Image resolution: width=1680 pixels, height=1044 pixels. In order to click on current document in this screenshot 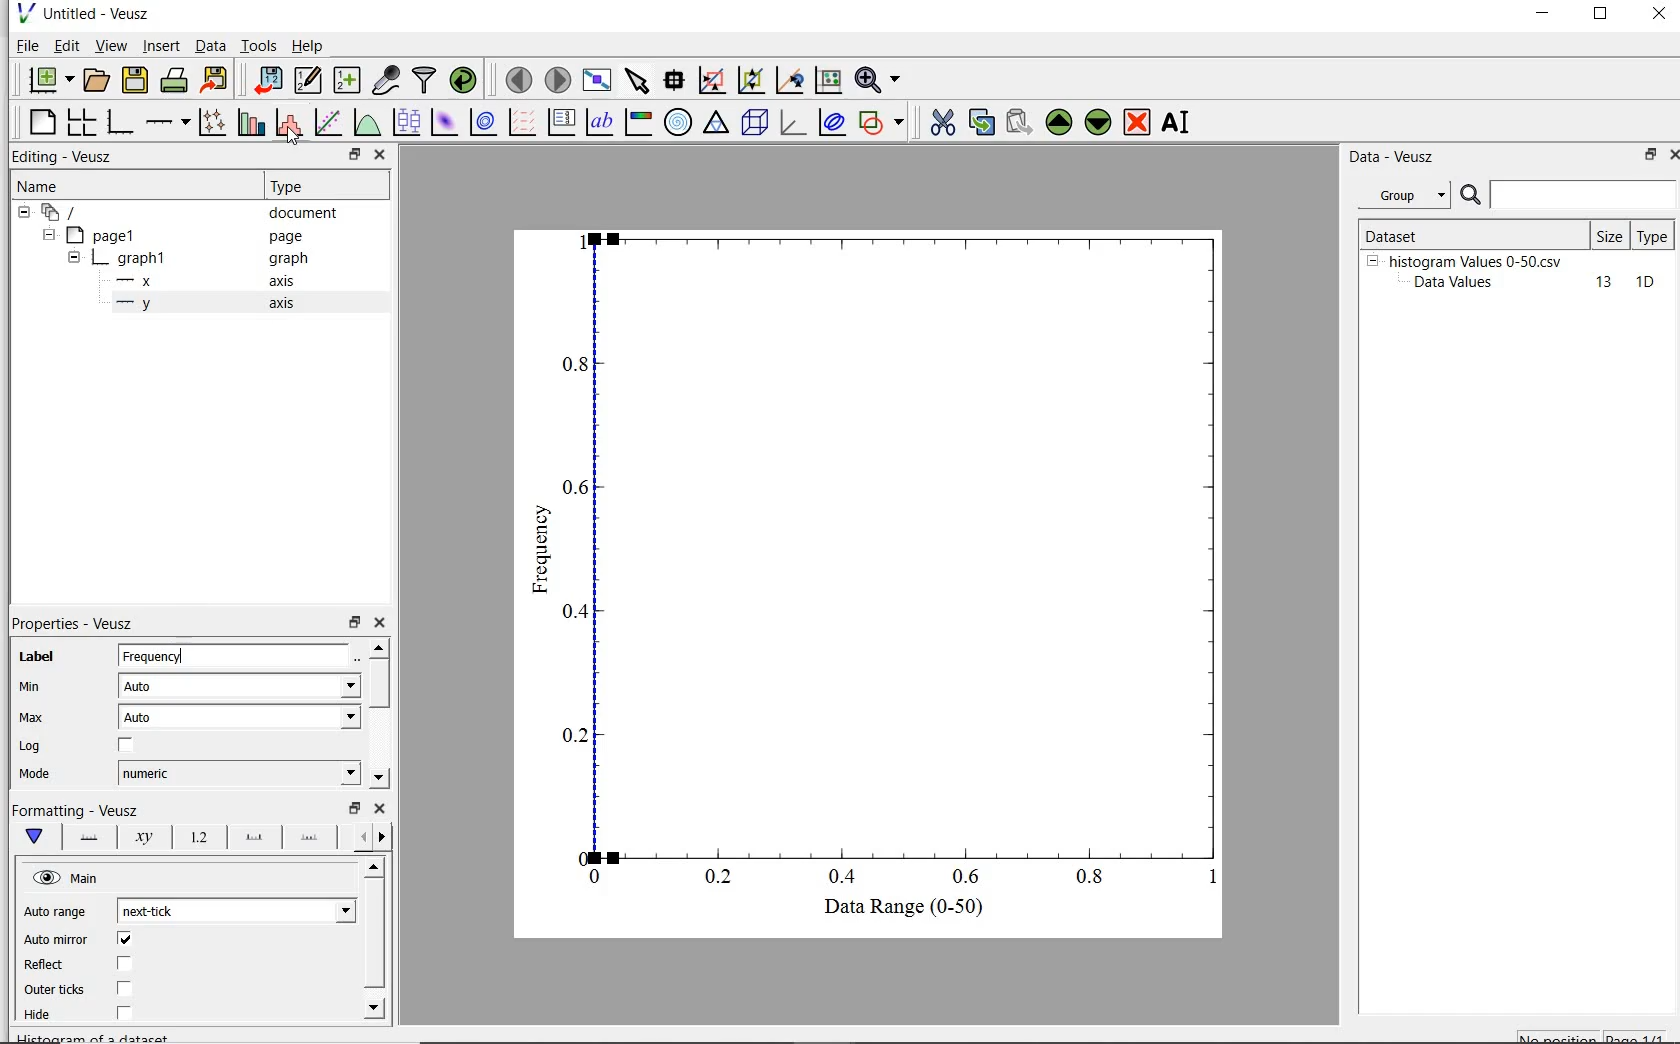, I will do `click(63, 213)`.